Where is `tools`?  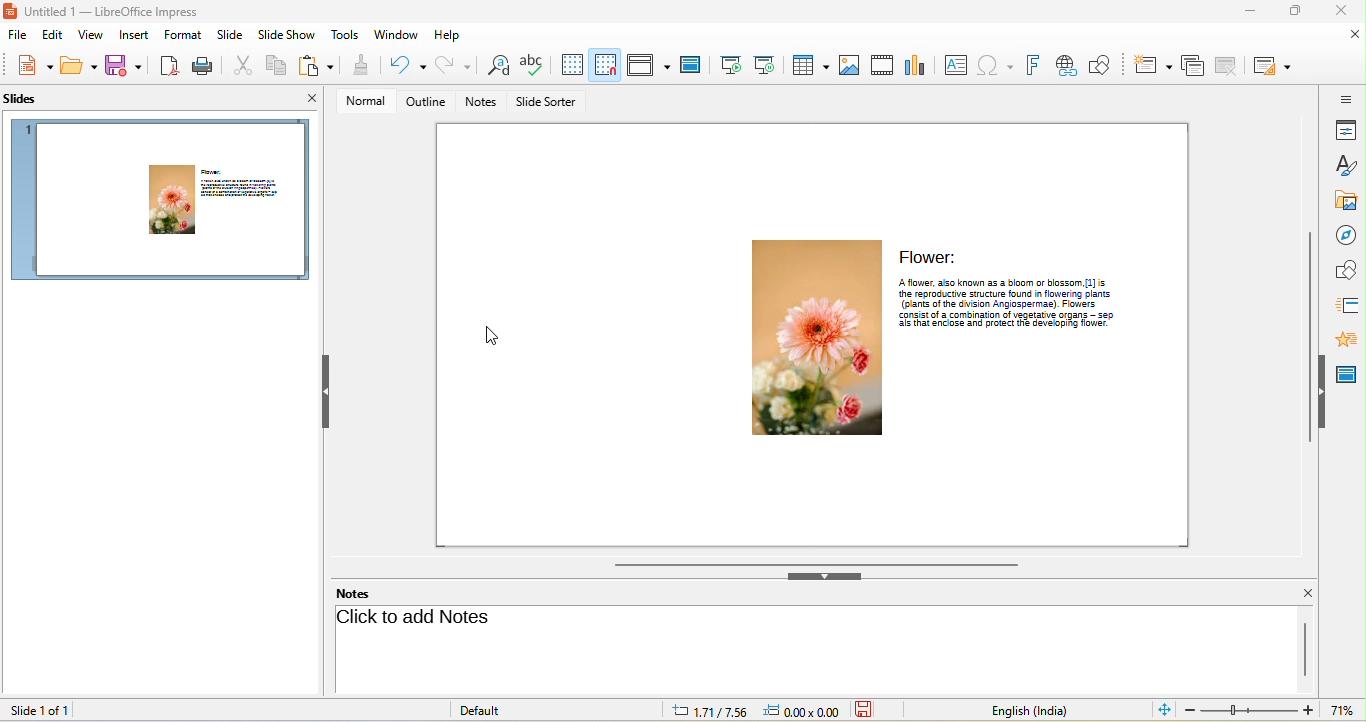
tools is located at coordinates (344, 34).